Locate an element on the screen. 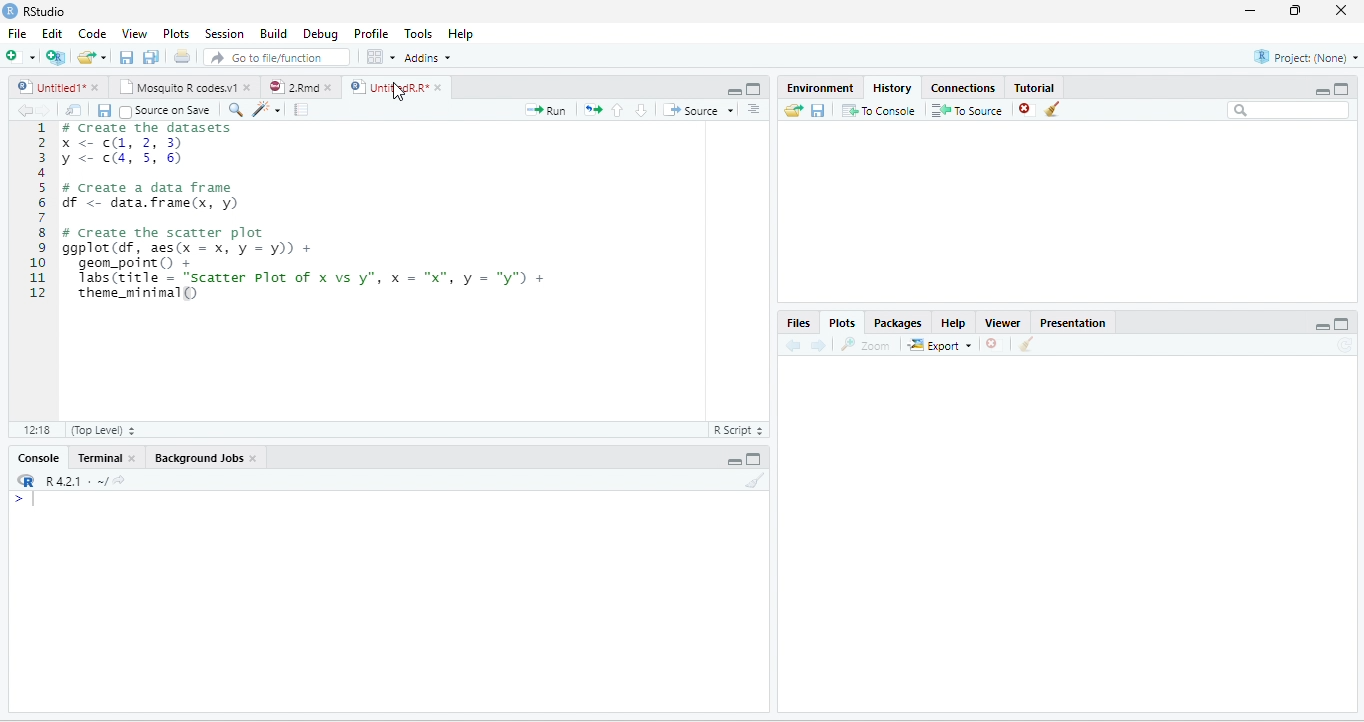  Go back to previous source location is located at coordinates (24, 111).